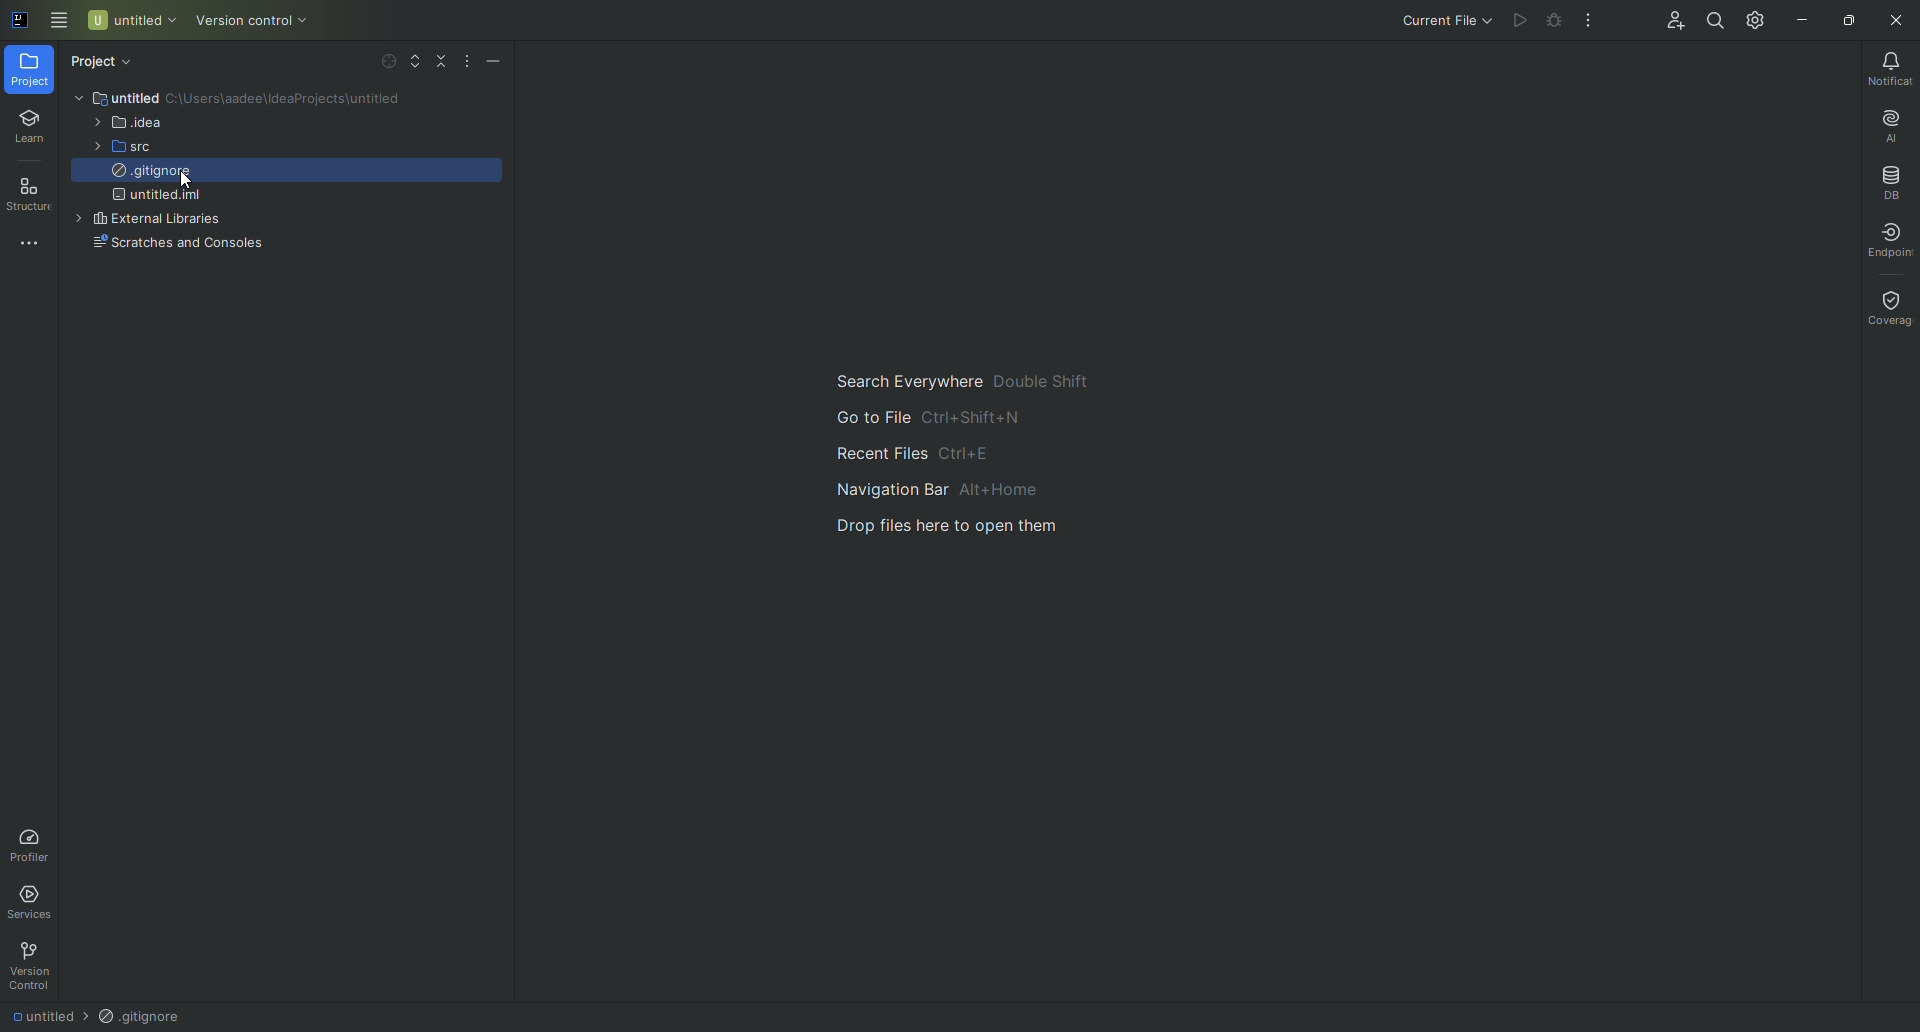 The image size is (1920, 1032). What do you see at coordinates (1753, 16) in the screenshot?
I see `Updates and Settings` at bounding box center [1753, 16].